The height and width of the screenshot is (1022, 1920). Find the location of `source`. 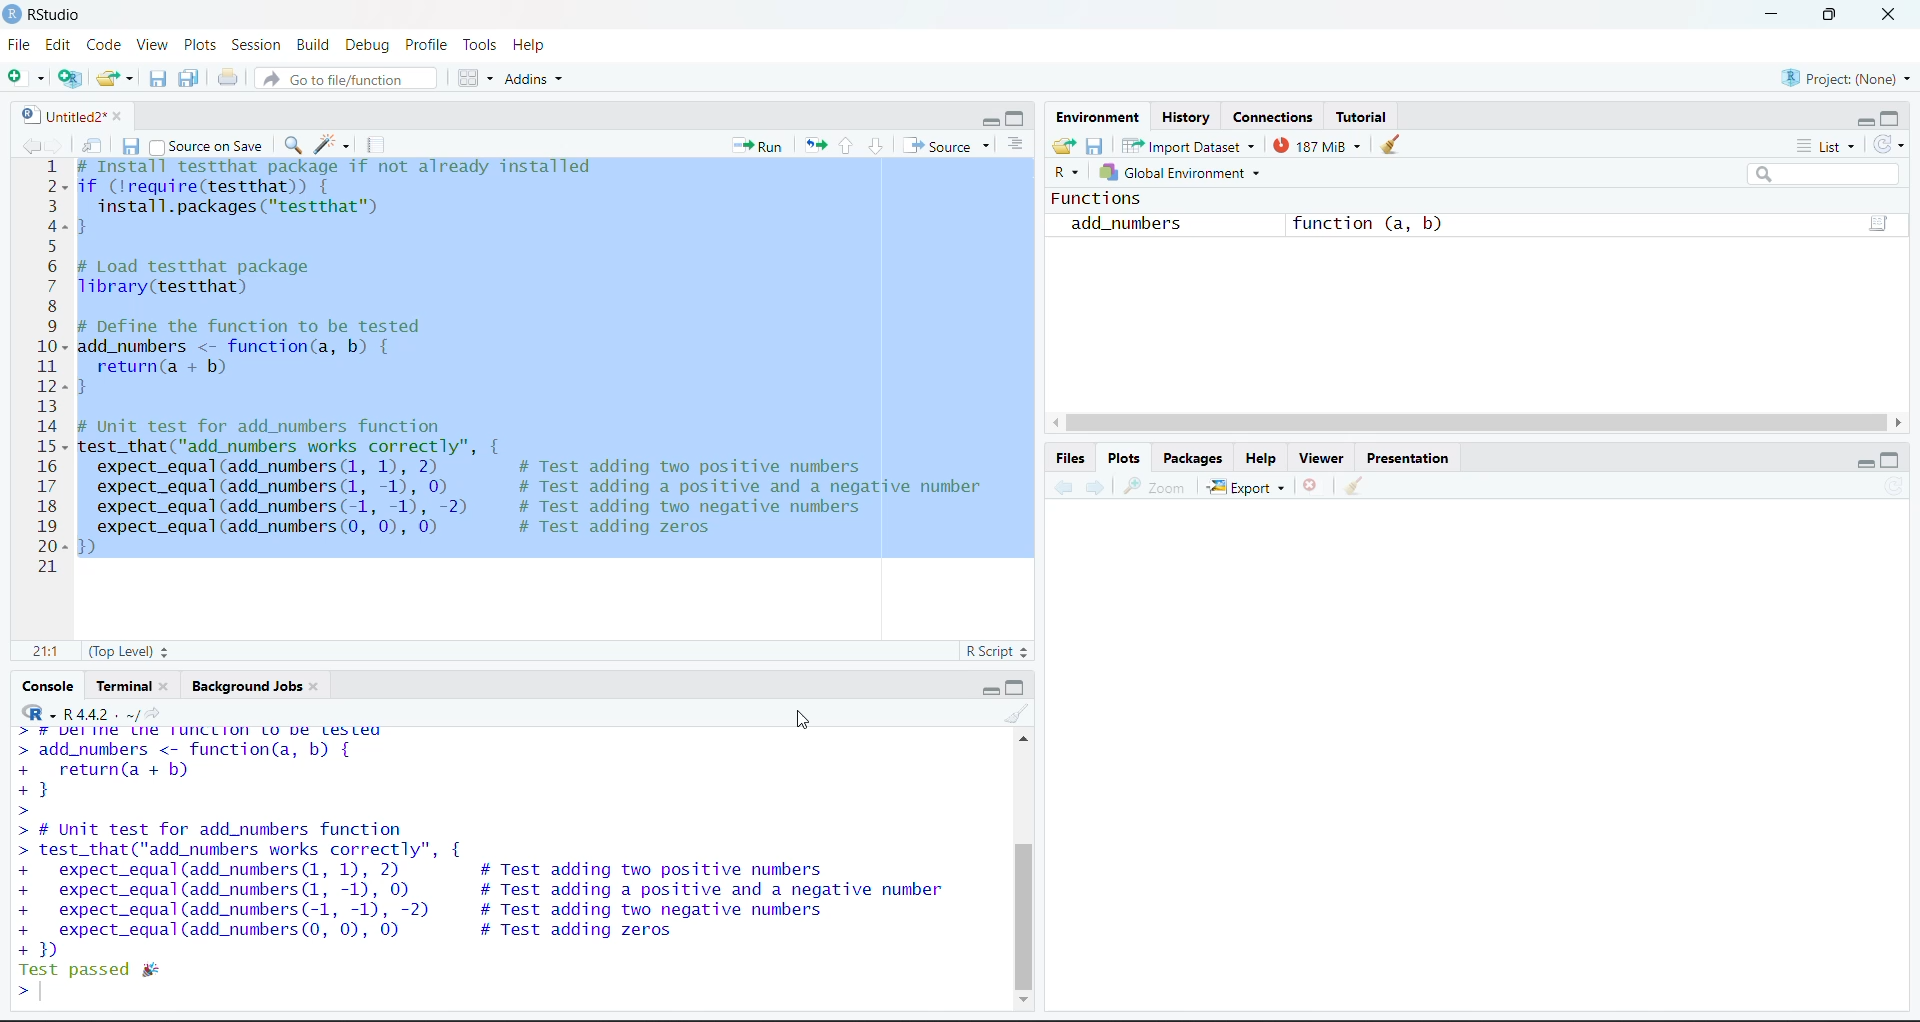

source is located at coordinates (937, 145).